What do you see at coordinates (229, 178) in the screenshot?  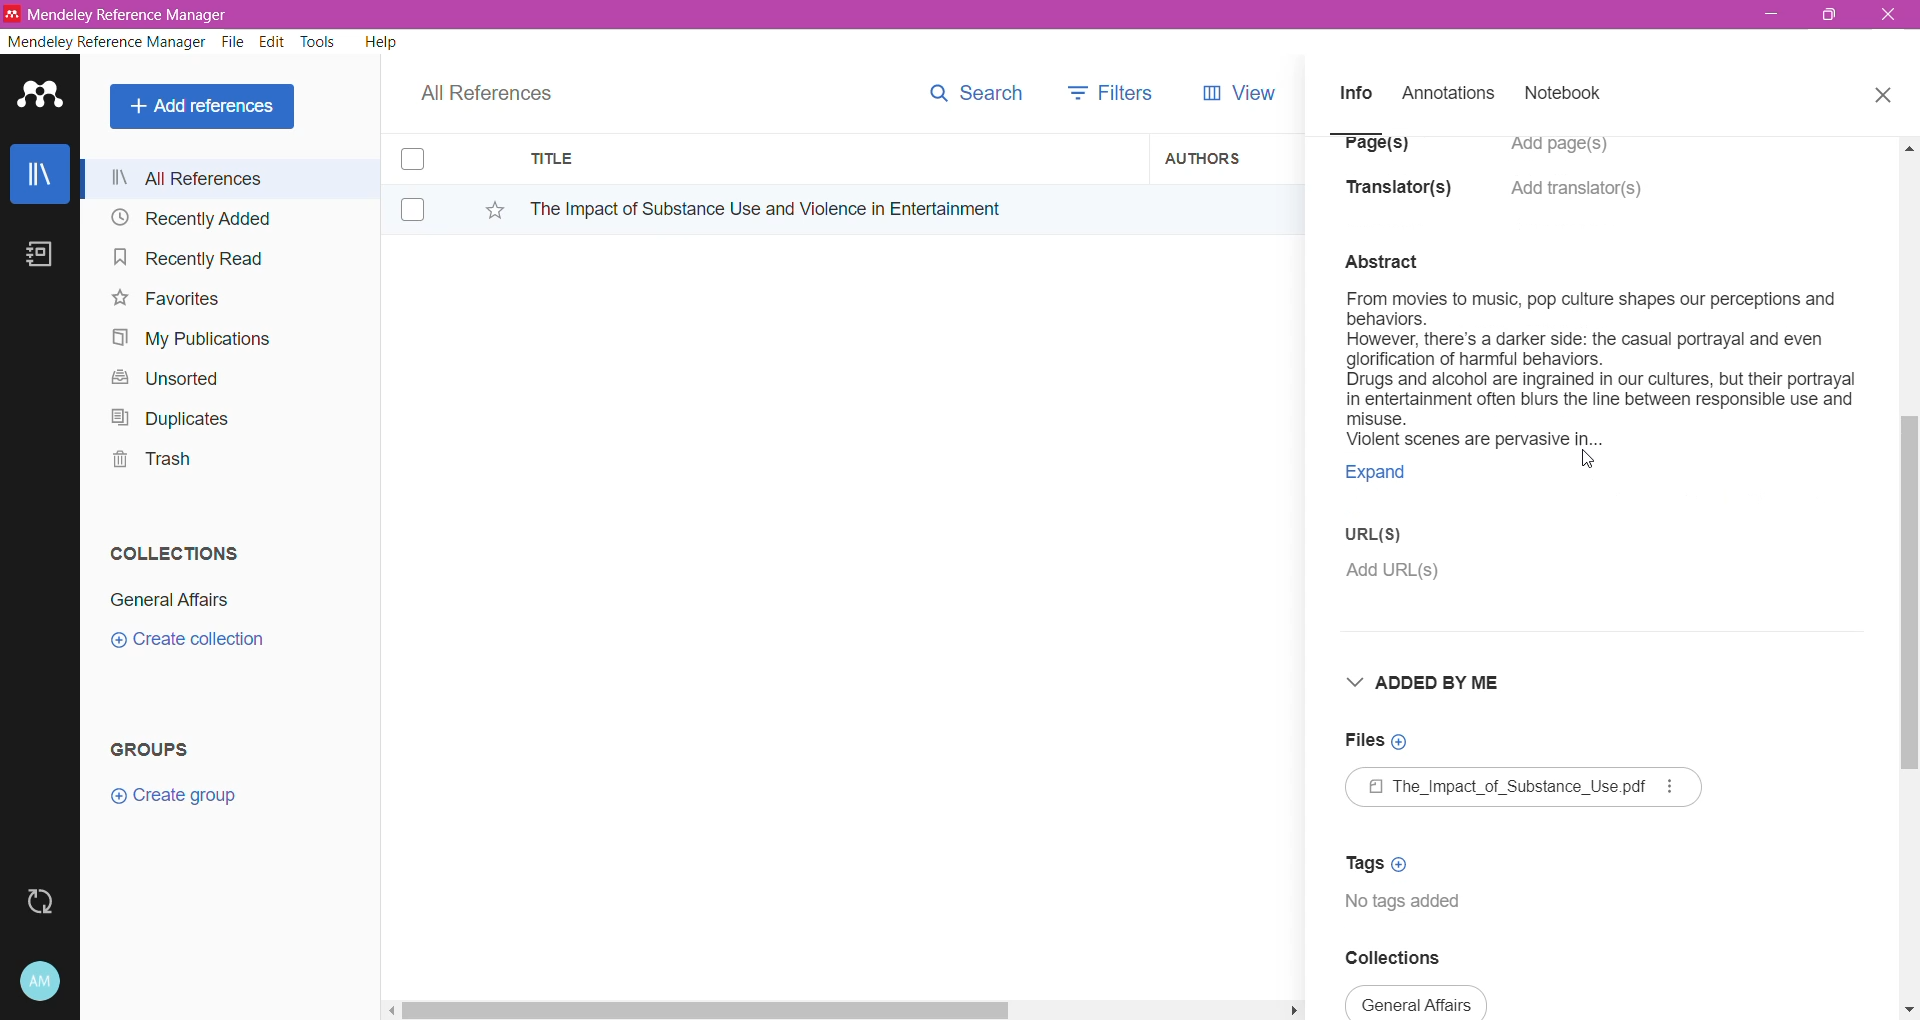 I see `All References` at bounding box center [229, 178].